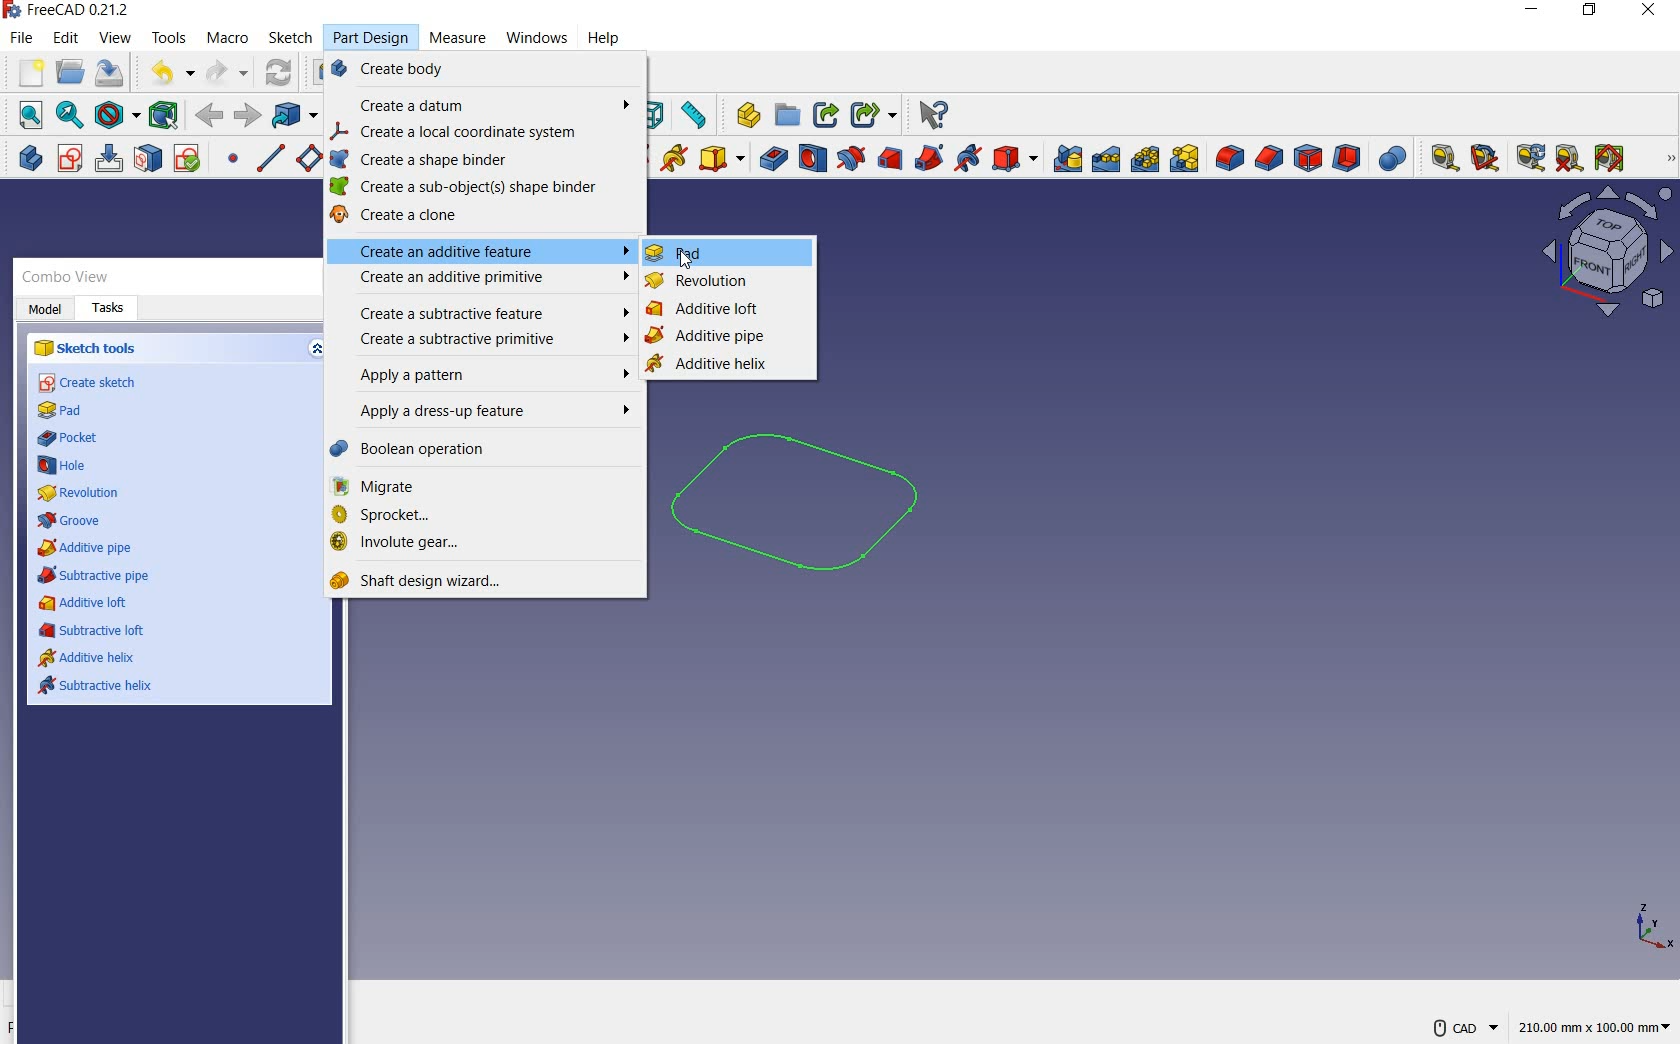 Image resolution: width=1680 pixels, height=1044 pixels. What do you see at coordinates (875, 112) in the screenshot?
I see `Share options` at bounding box center [875, 112].